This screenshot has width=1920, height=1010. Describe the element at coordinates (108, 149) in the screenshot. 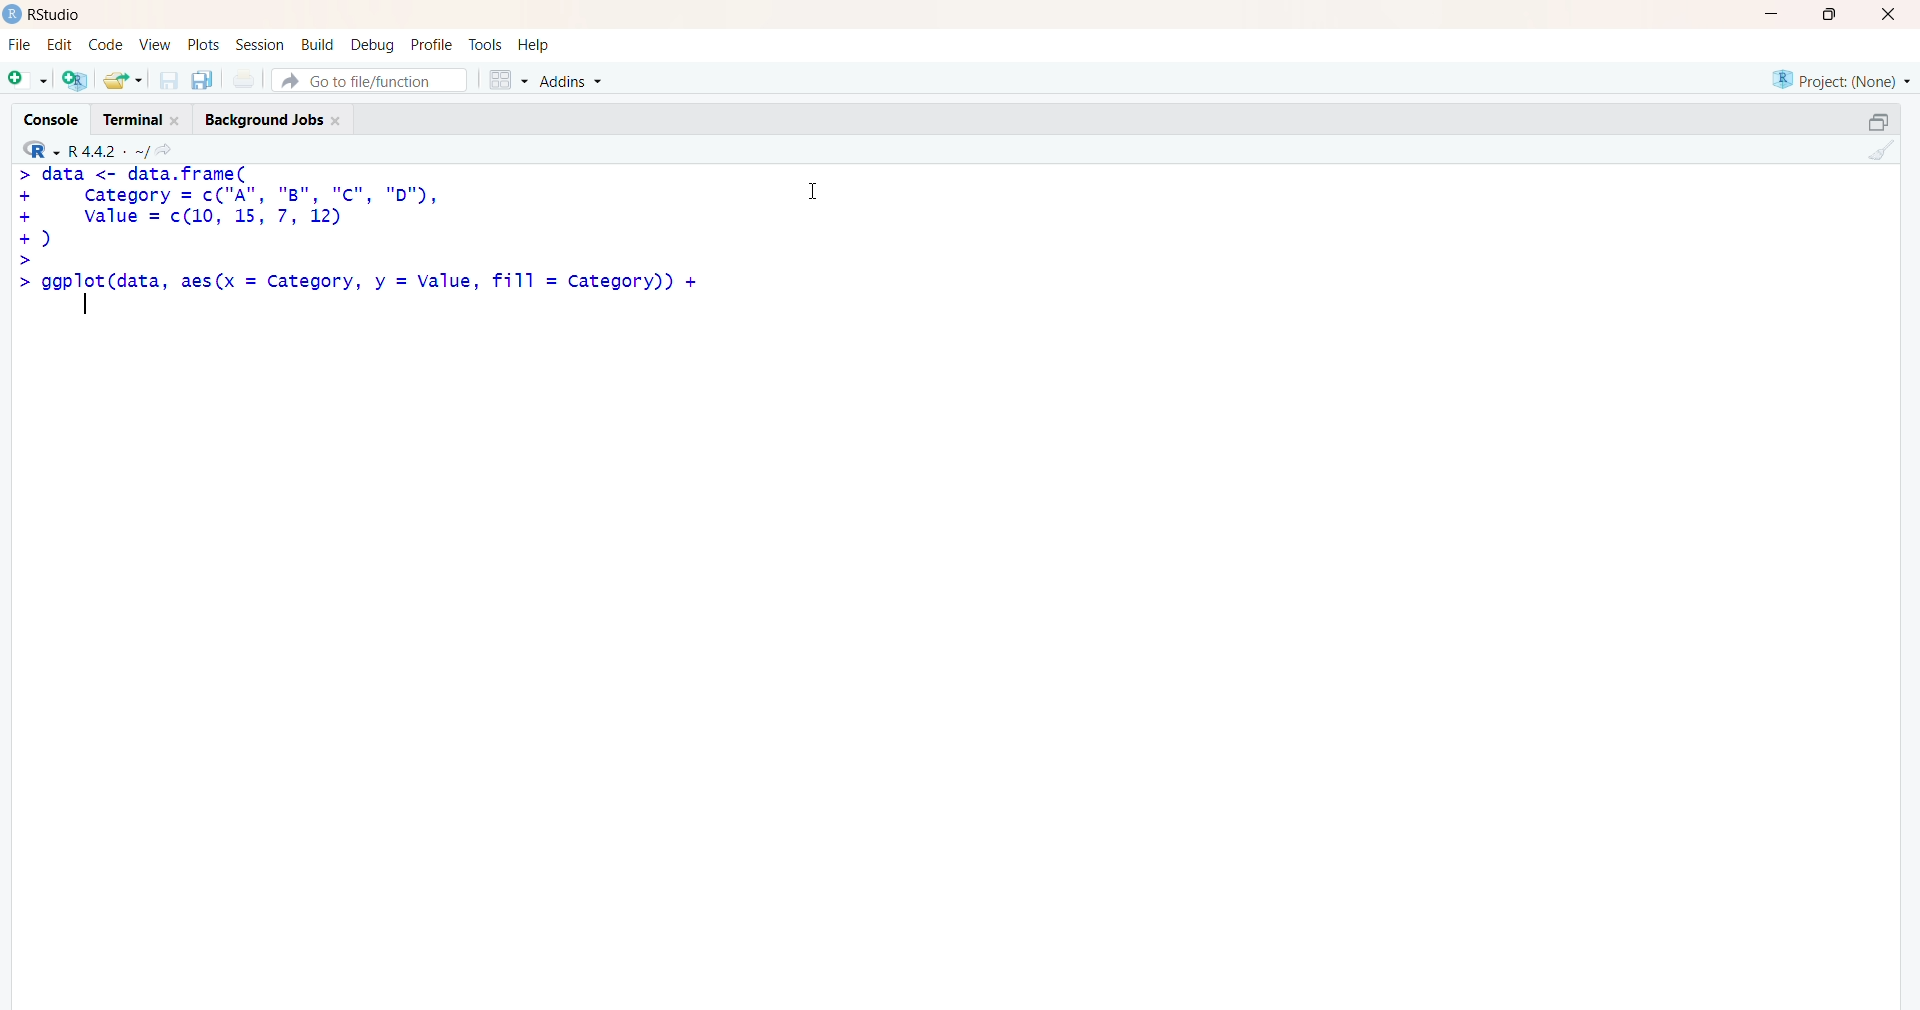

I see ` R language version - R 4.4.2` at that location.